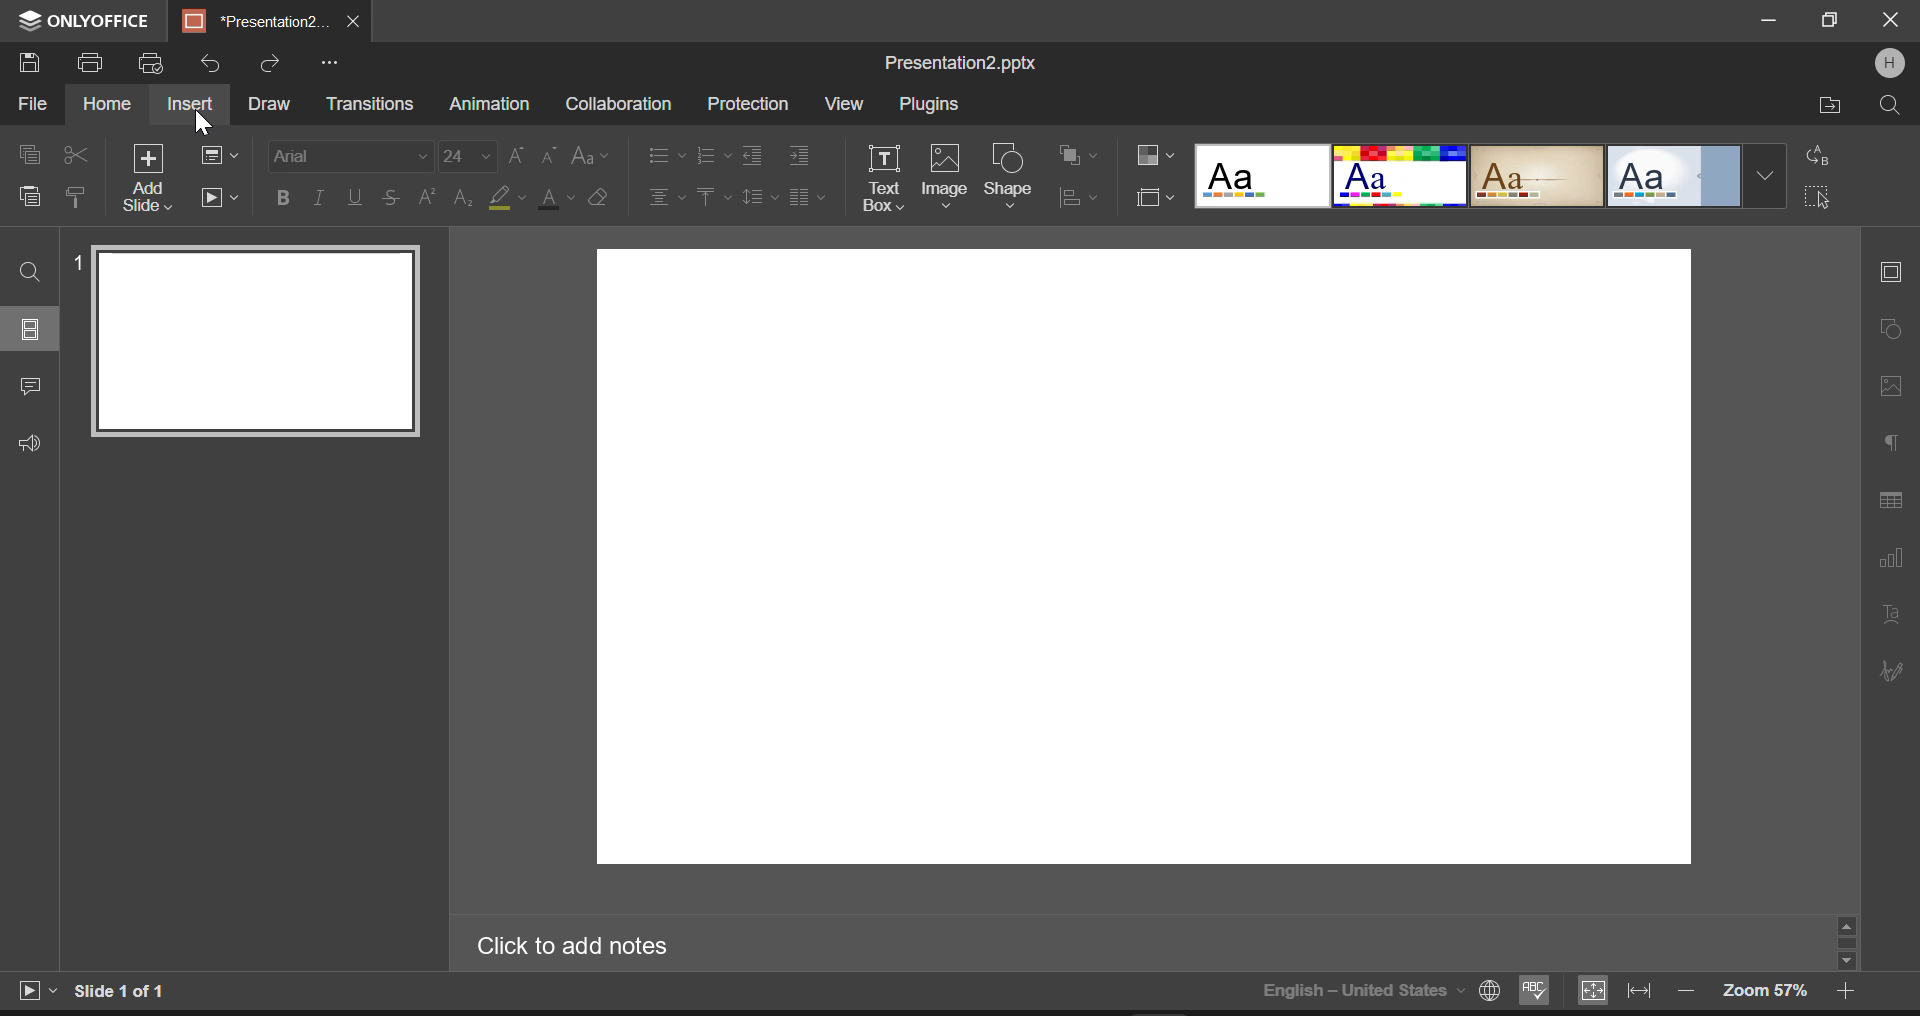 The width and height of the screenshot is (1920, 1016). Describe the element at coordinates (883, 177) in the screenshot. I see `Text Box` at that location.